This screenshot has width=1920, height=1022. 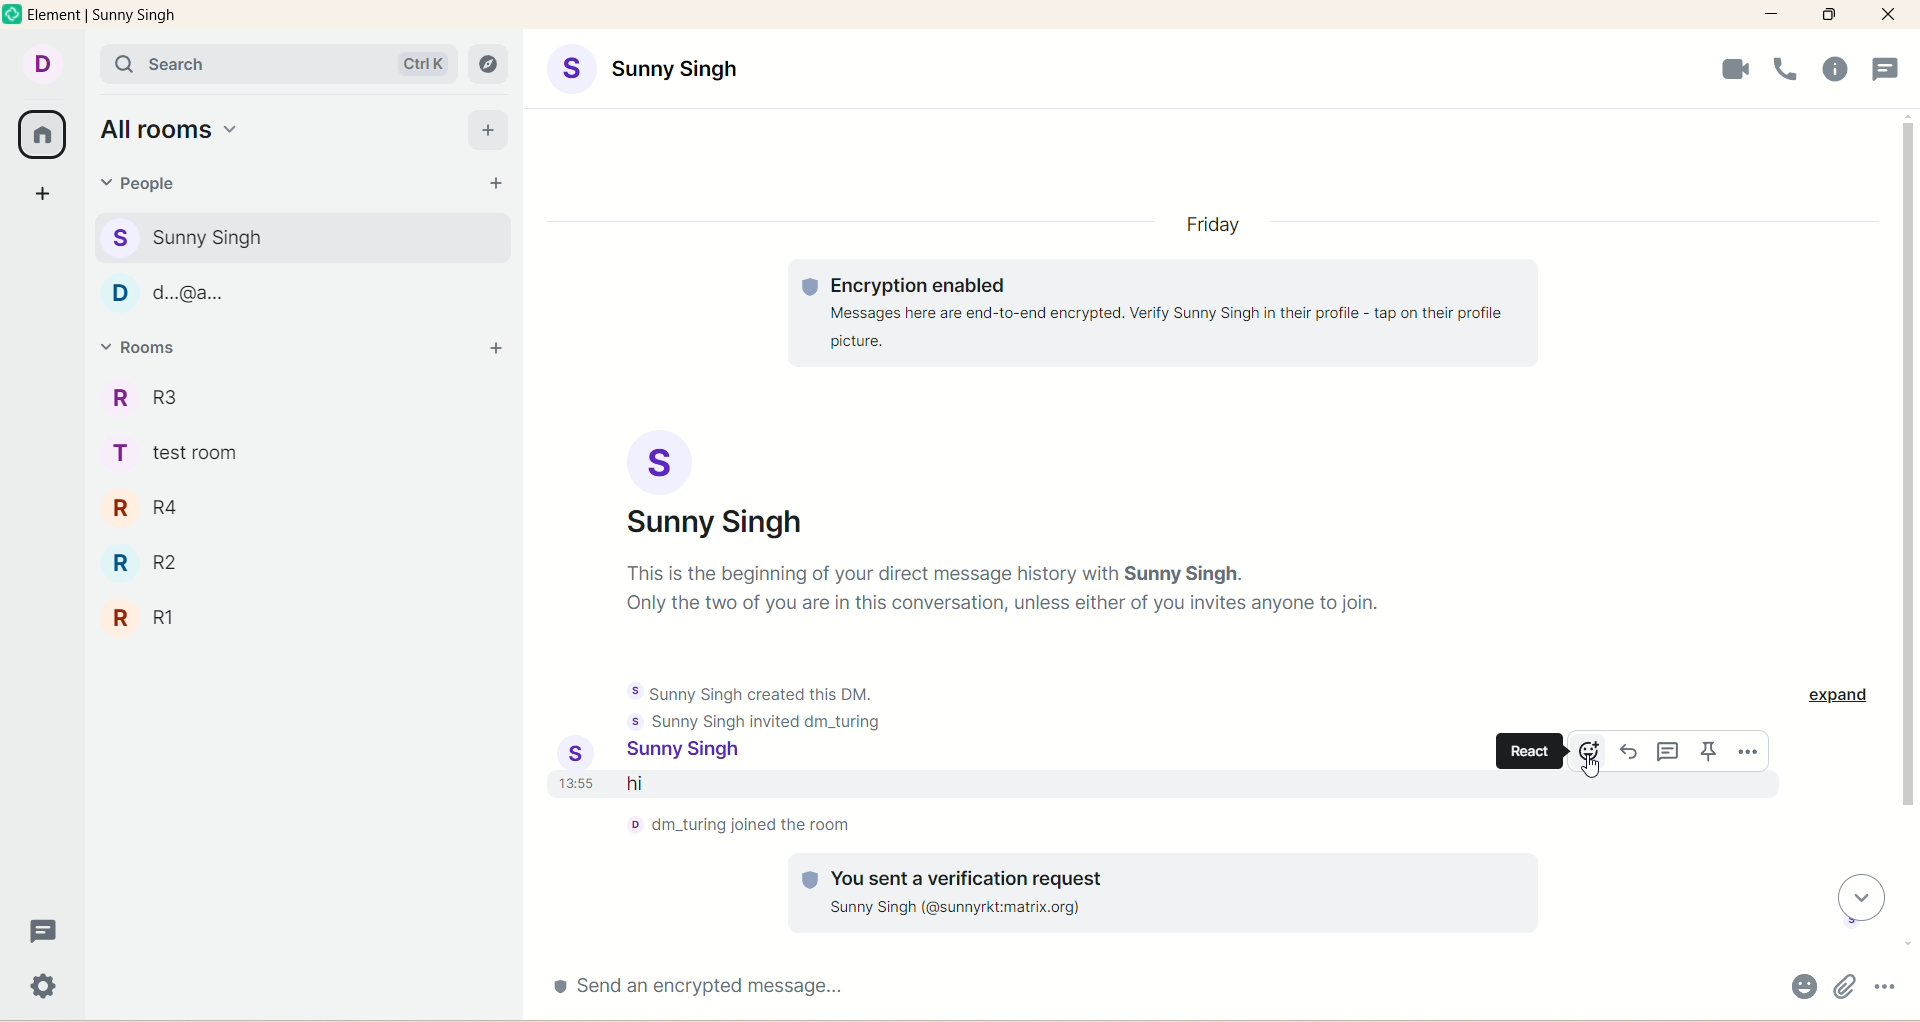 I want to click on time, so click(x=578, y=783).